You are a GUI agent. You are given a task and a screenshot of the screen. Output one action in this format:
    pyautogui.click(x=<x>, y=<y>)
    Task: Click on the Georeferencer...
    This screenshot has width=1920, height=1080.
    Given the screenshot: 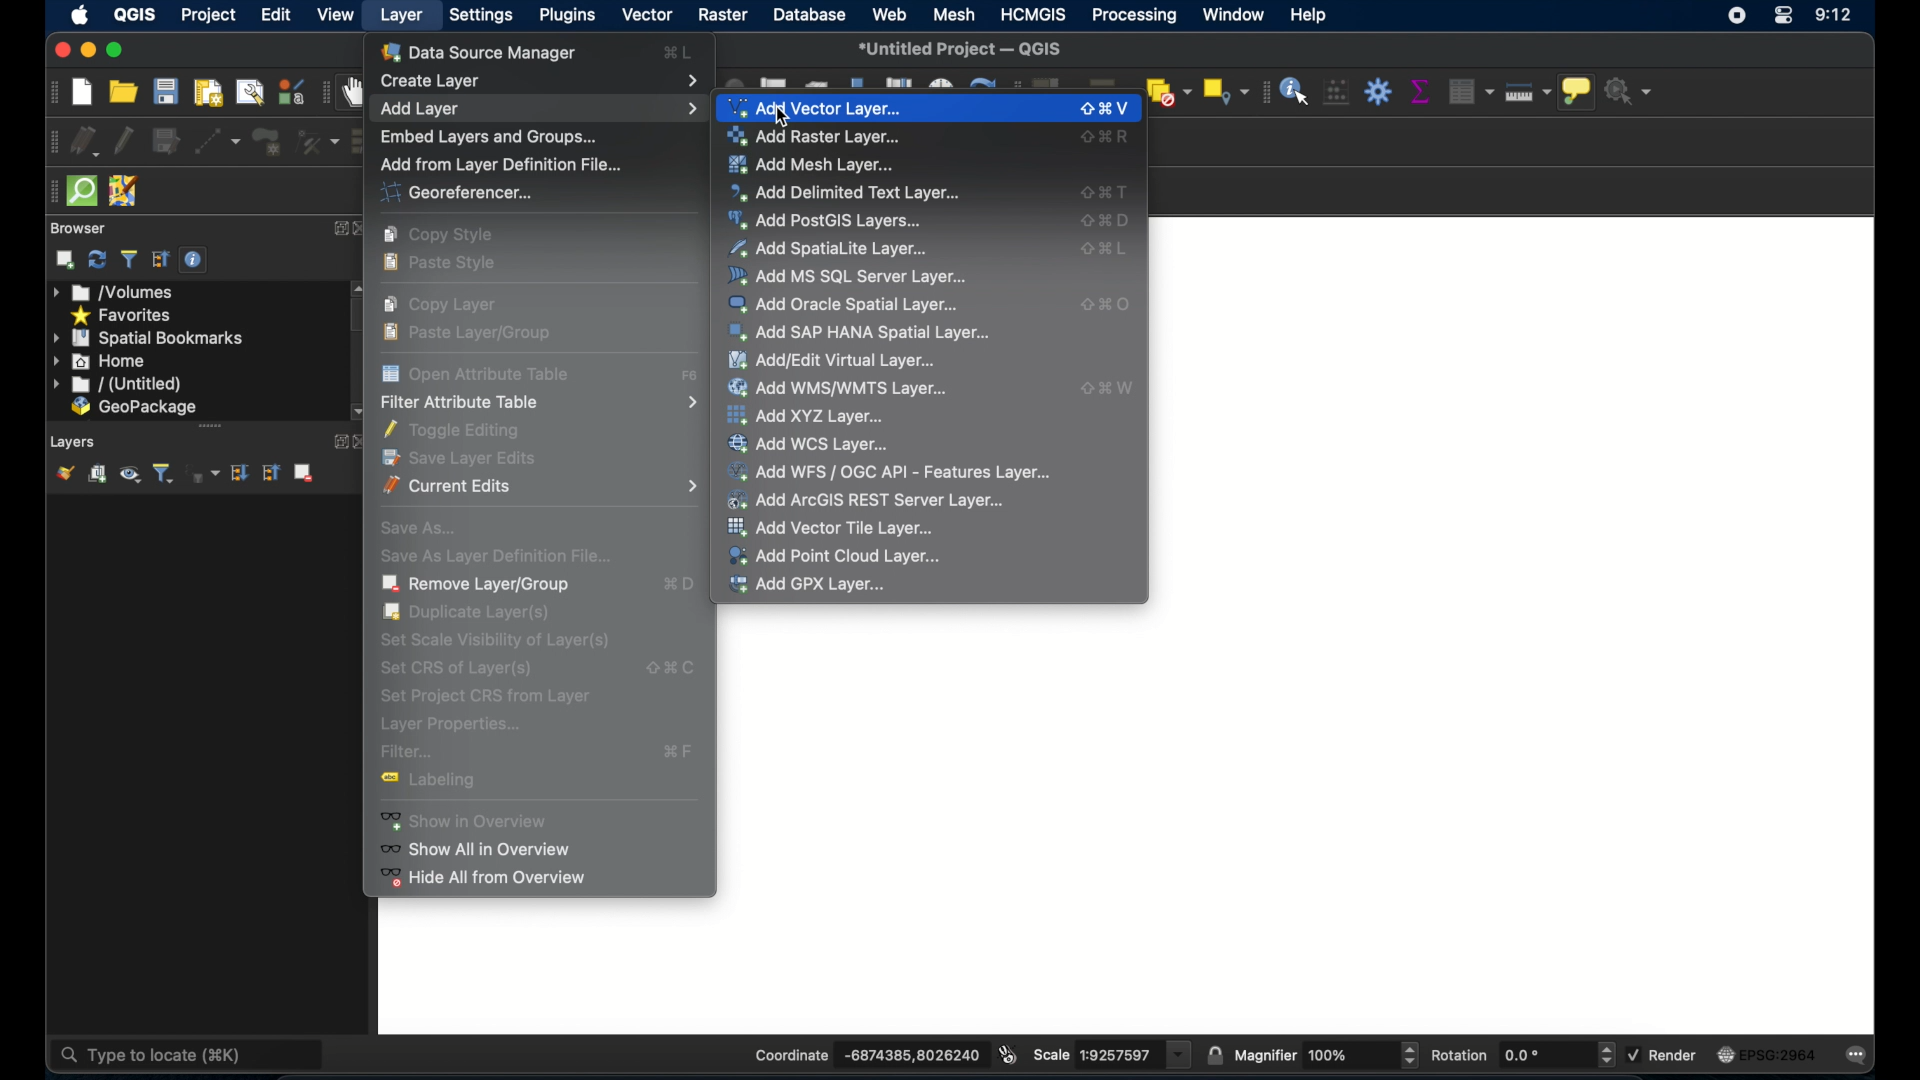 What is the action you would take?
    pyautogui.click(x=492, y=192)
    